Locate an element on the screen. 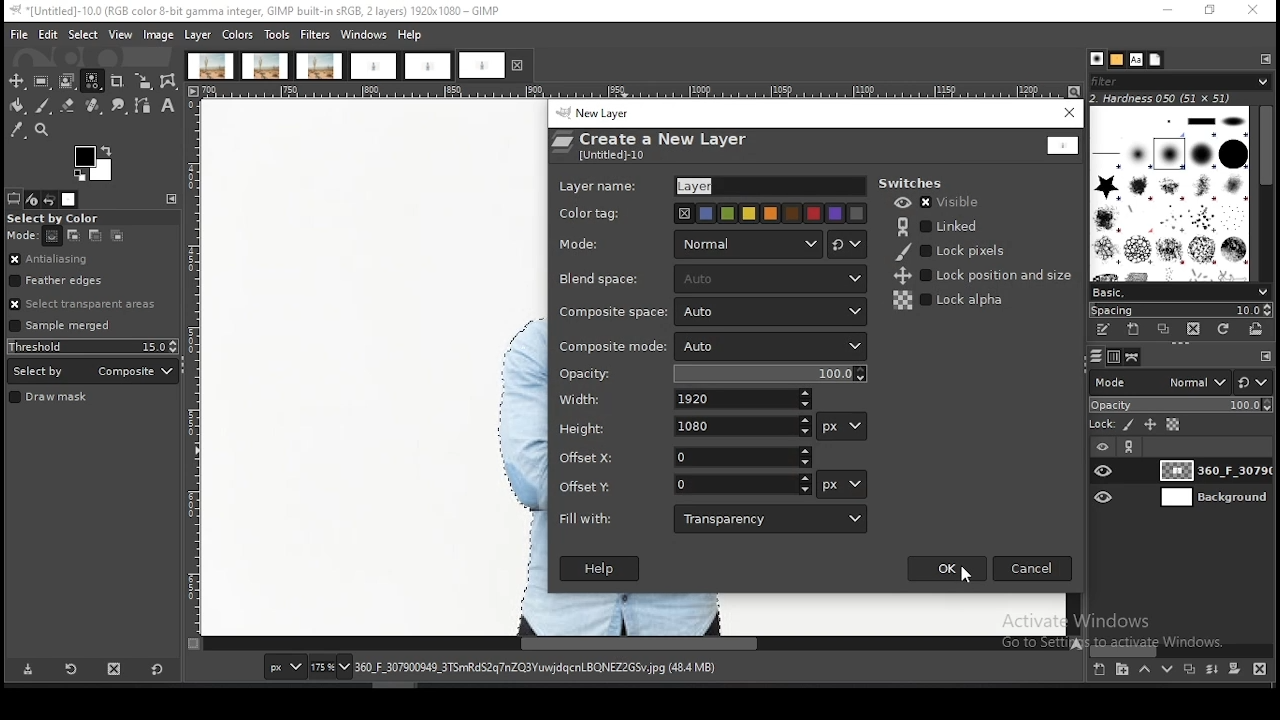 The image size is (1280, 720). blend space is located at coordinates (768, 278).